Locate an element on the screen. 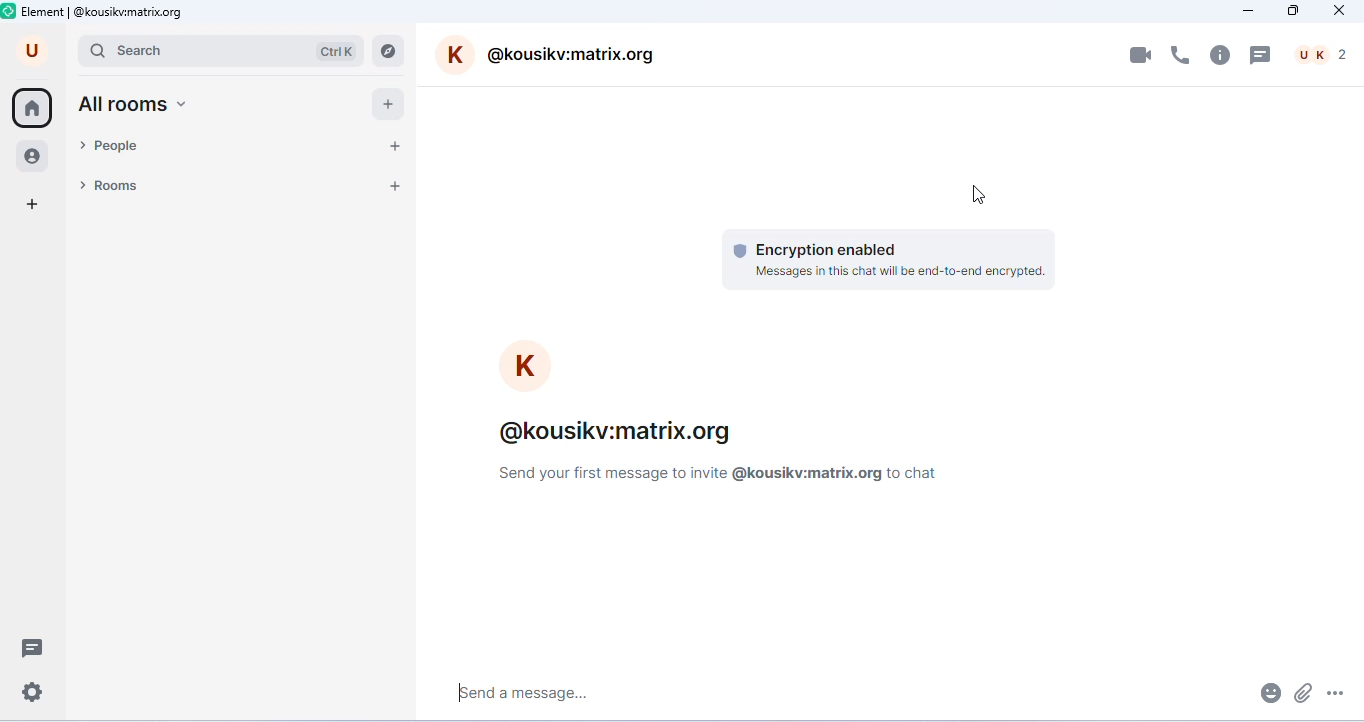 The image size is (1364, 722). add room is located at coordinates (395, 185).